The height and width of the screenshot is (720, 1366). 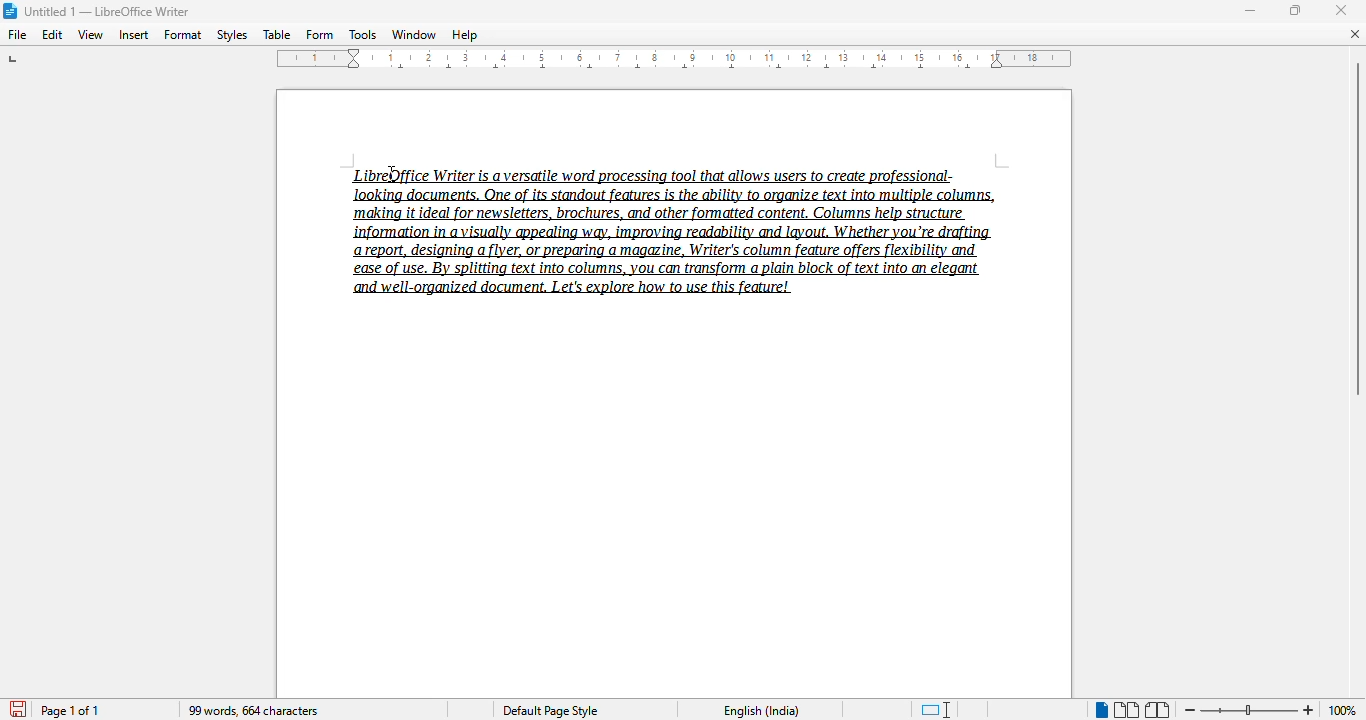 What do you see at coordinates (12, 10) in the screenshot?
I see `LibreOffice logo` at bounding box center [12, 10].